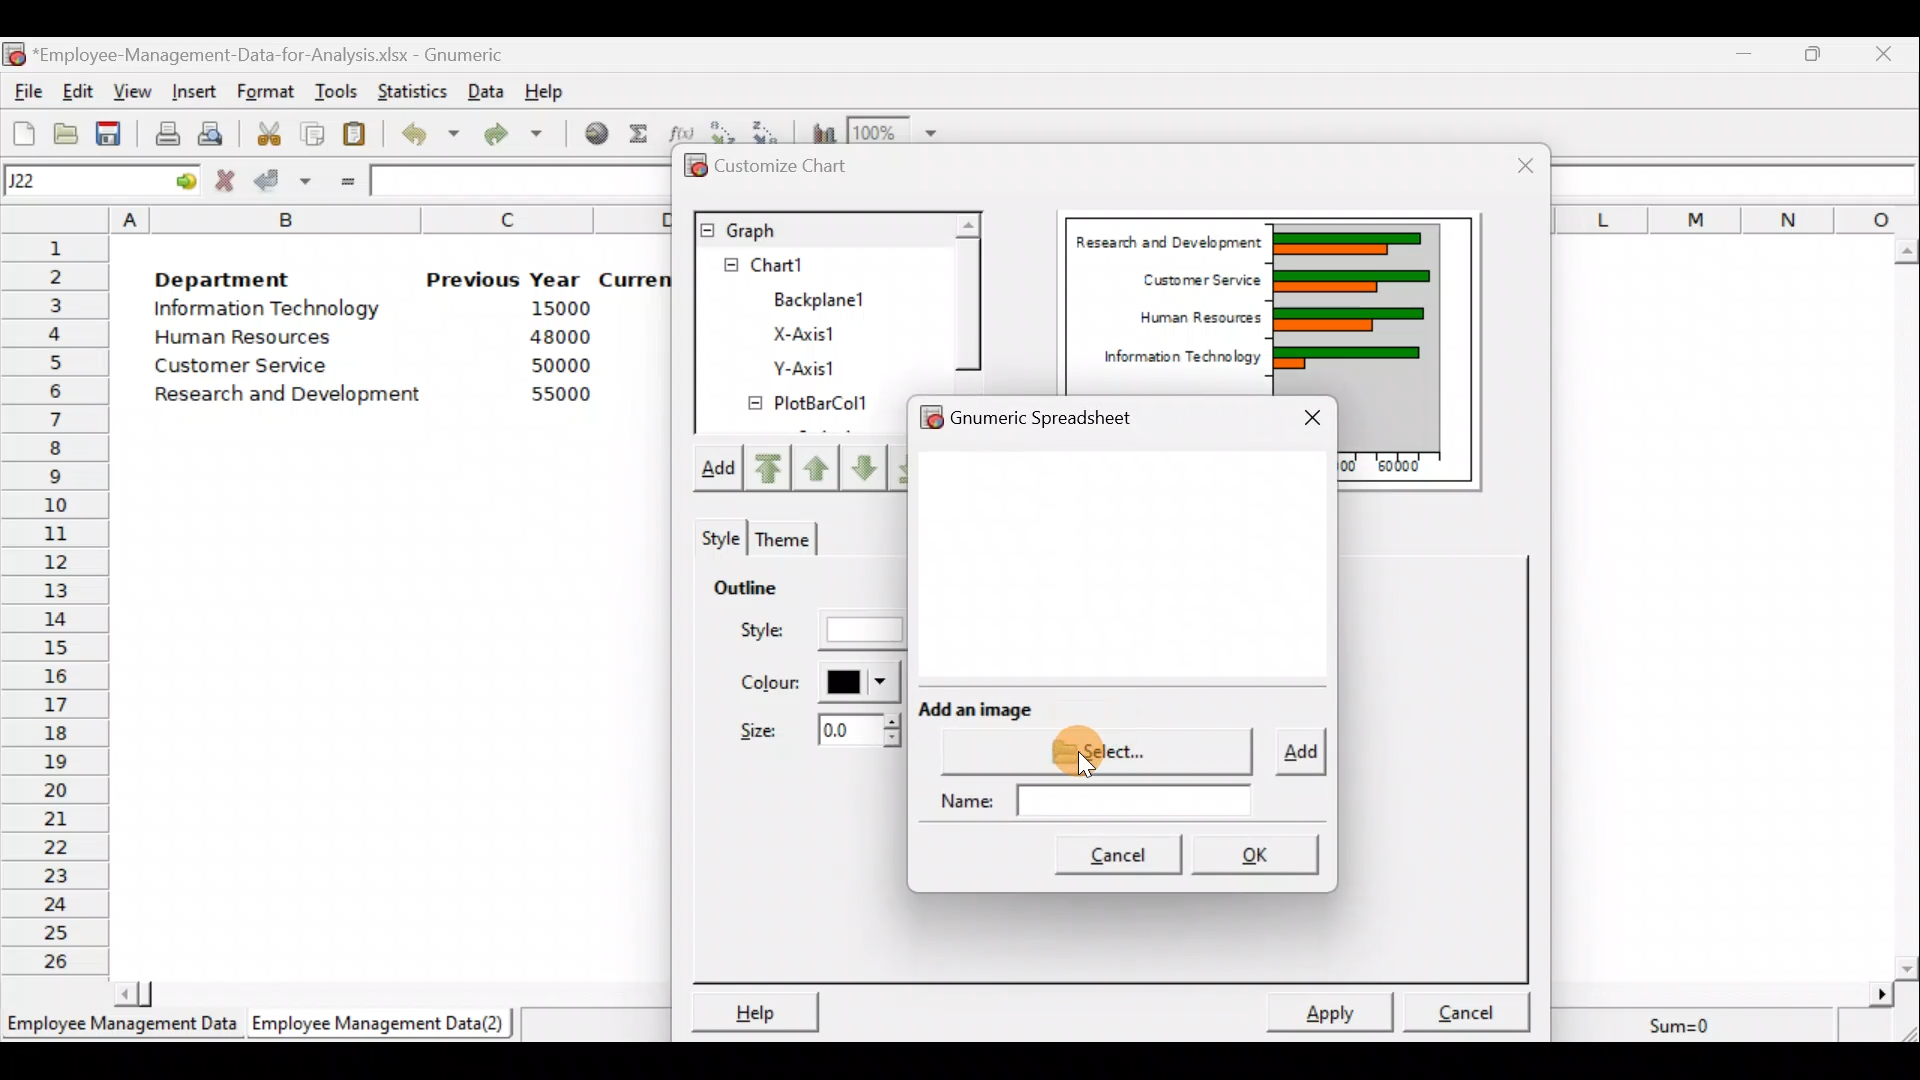 The image size is (1920, 1080). I want to click on Zoom, so click(895, 130).